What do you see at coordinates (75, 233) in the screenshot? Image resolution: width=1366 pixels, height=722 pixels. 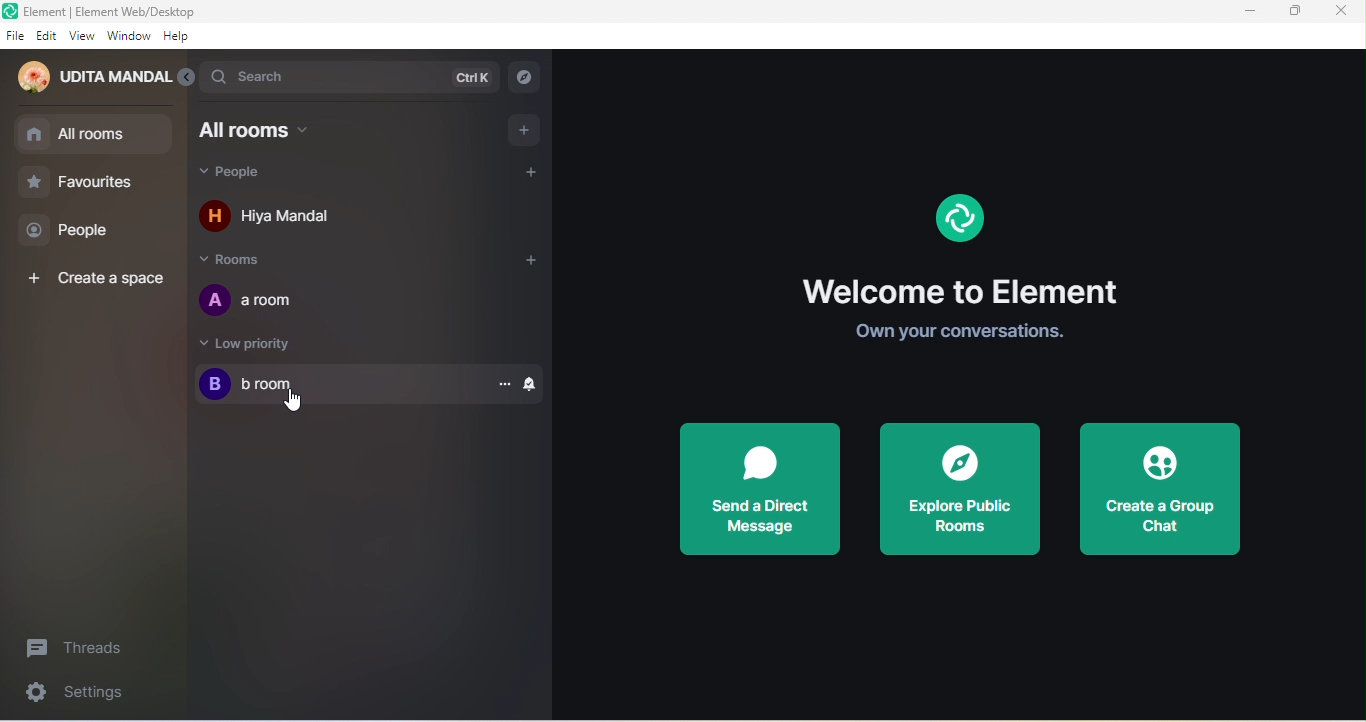 I see `people` at bounding box center [75, 233].